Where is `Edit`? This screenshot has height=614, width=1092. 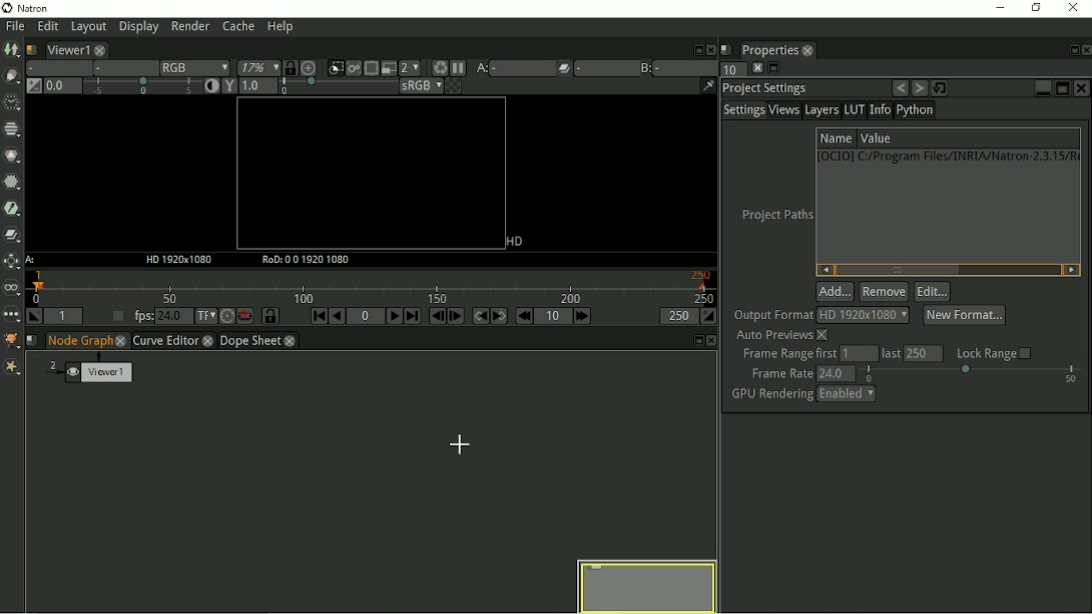
Edit is located at coordinates (933, 292).